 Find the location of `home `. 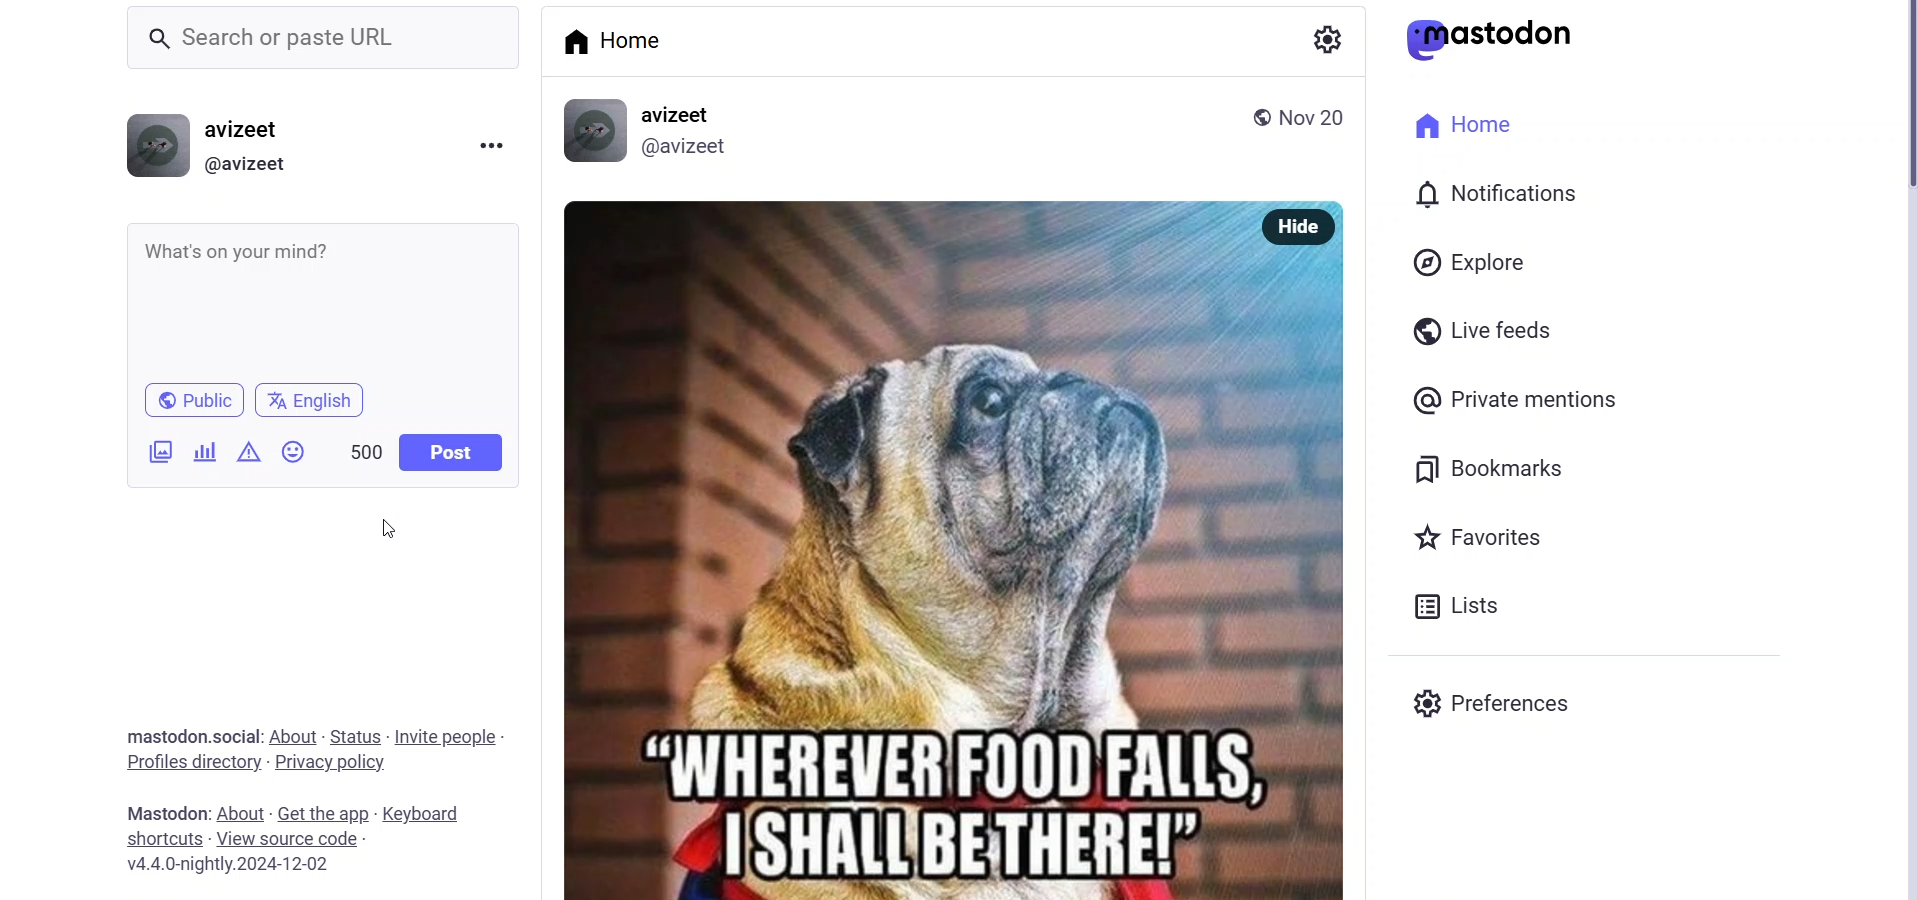

home  is located at coordinates (624, 40).